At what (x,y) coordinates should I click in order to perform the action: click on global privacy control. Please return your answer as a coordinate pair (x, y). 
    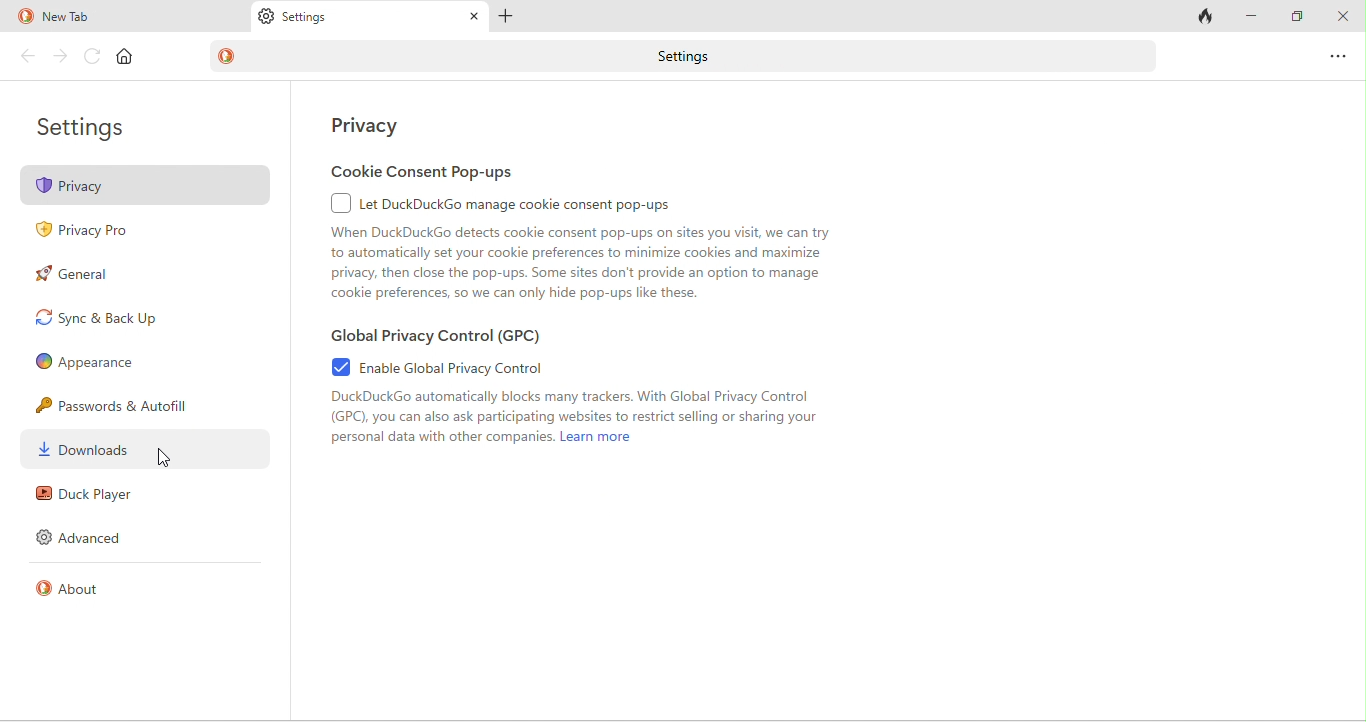
    Looking at the image, I should click on (442, 334).